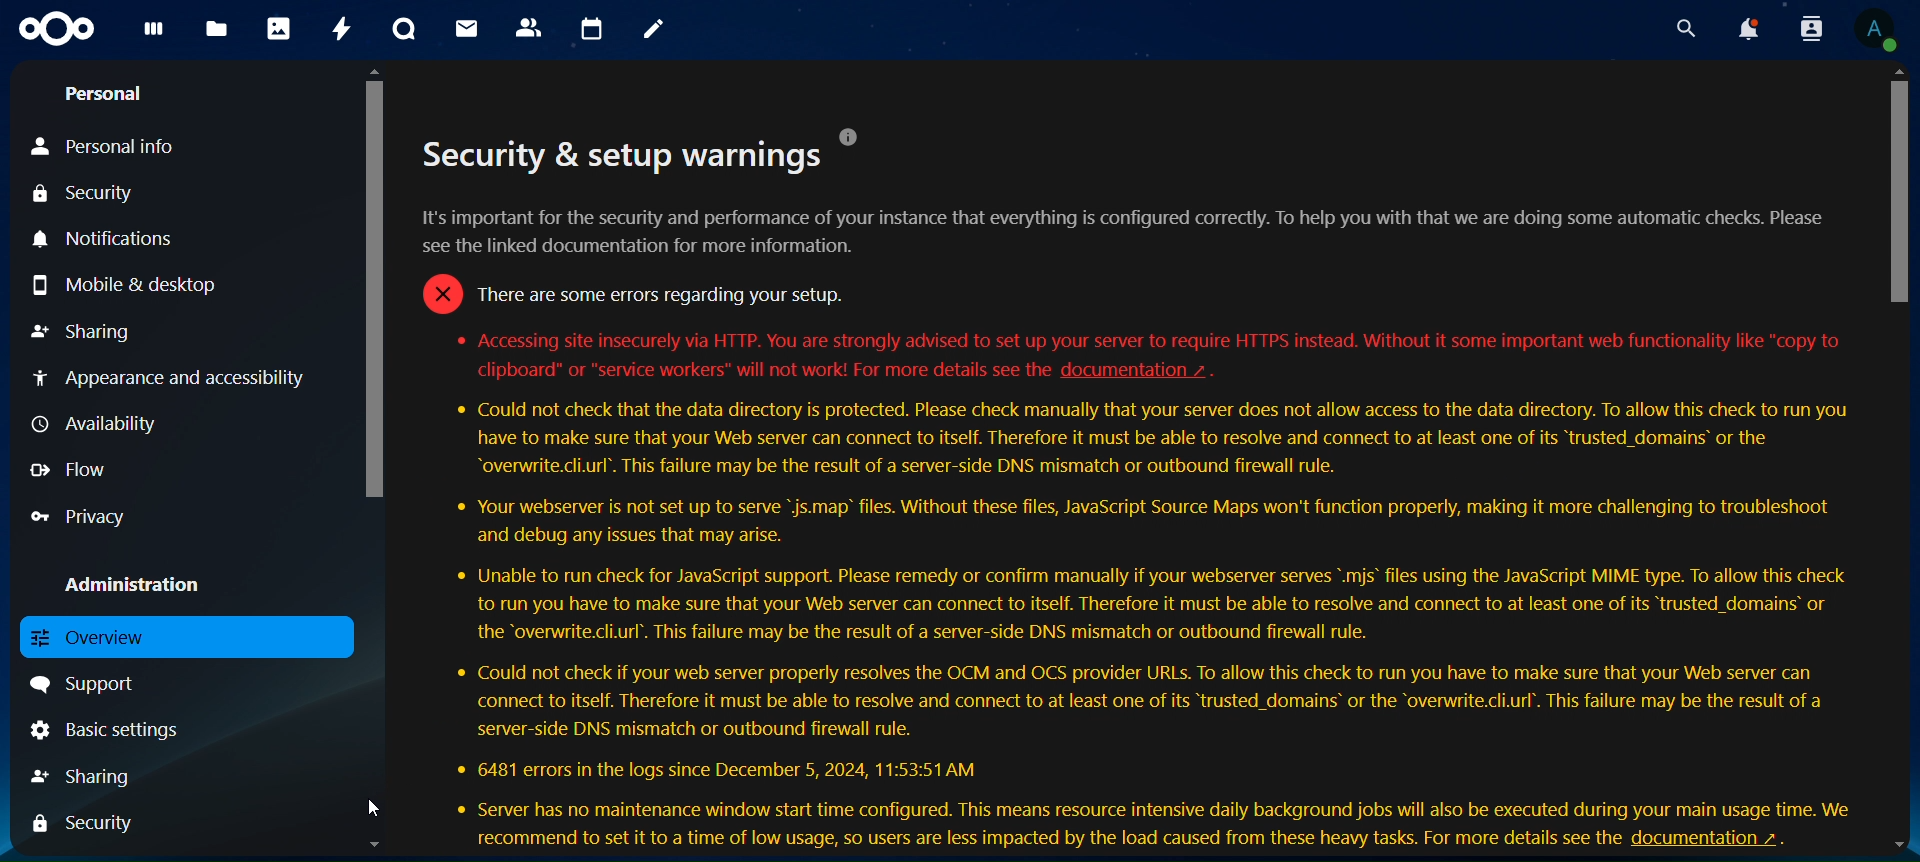 Image resolution: width=1920 pixels, height=862 pixels. Describe the element at coordinates (92, 776) in the screenshot. I see `sharing` at that location.